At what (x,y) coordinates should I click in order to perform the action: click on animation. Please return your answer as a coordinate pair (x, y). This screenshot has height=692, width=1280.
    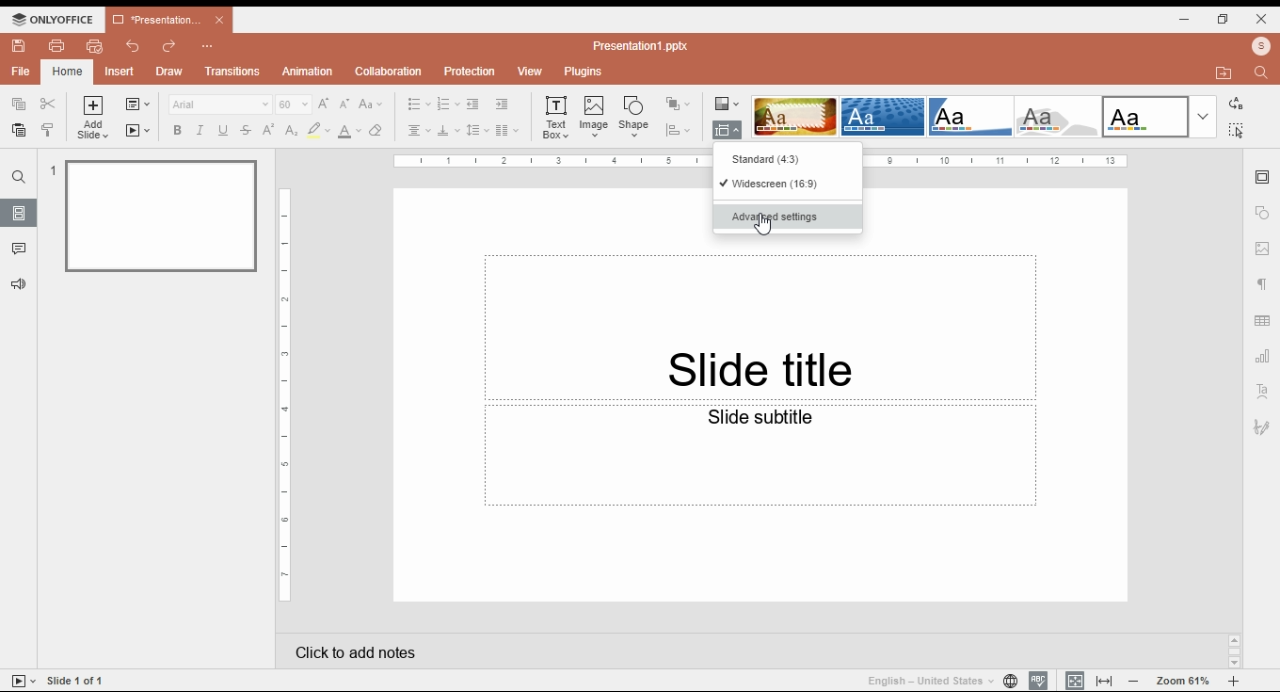
    Looking at the image, I should click on (309, 71).